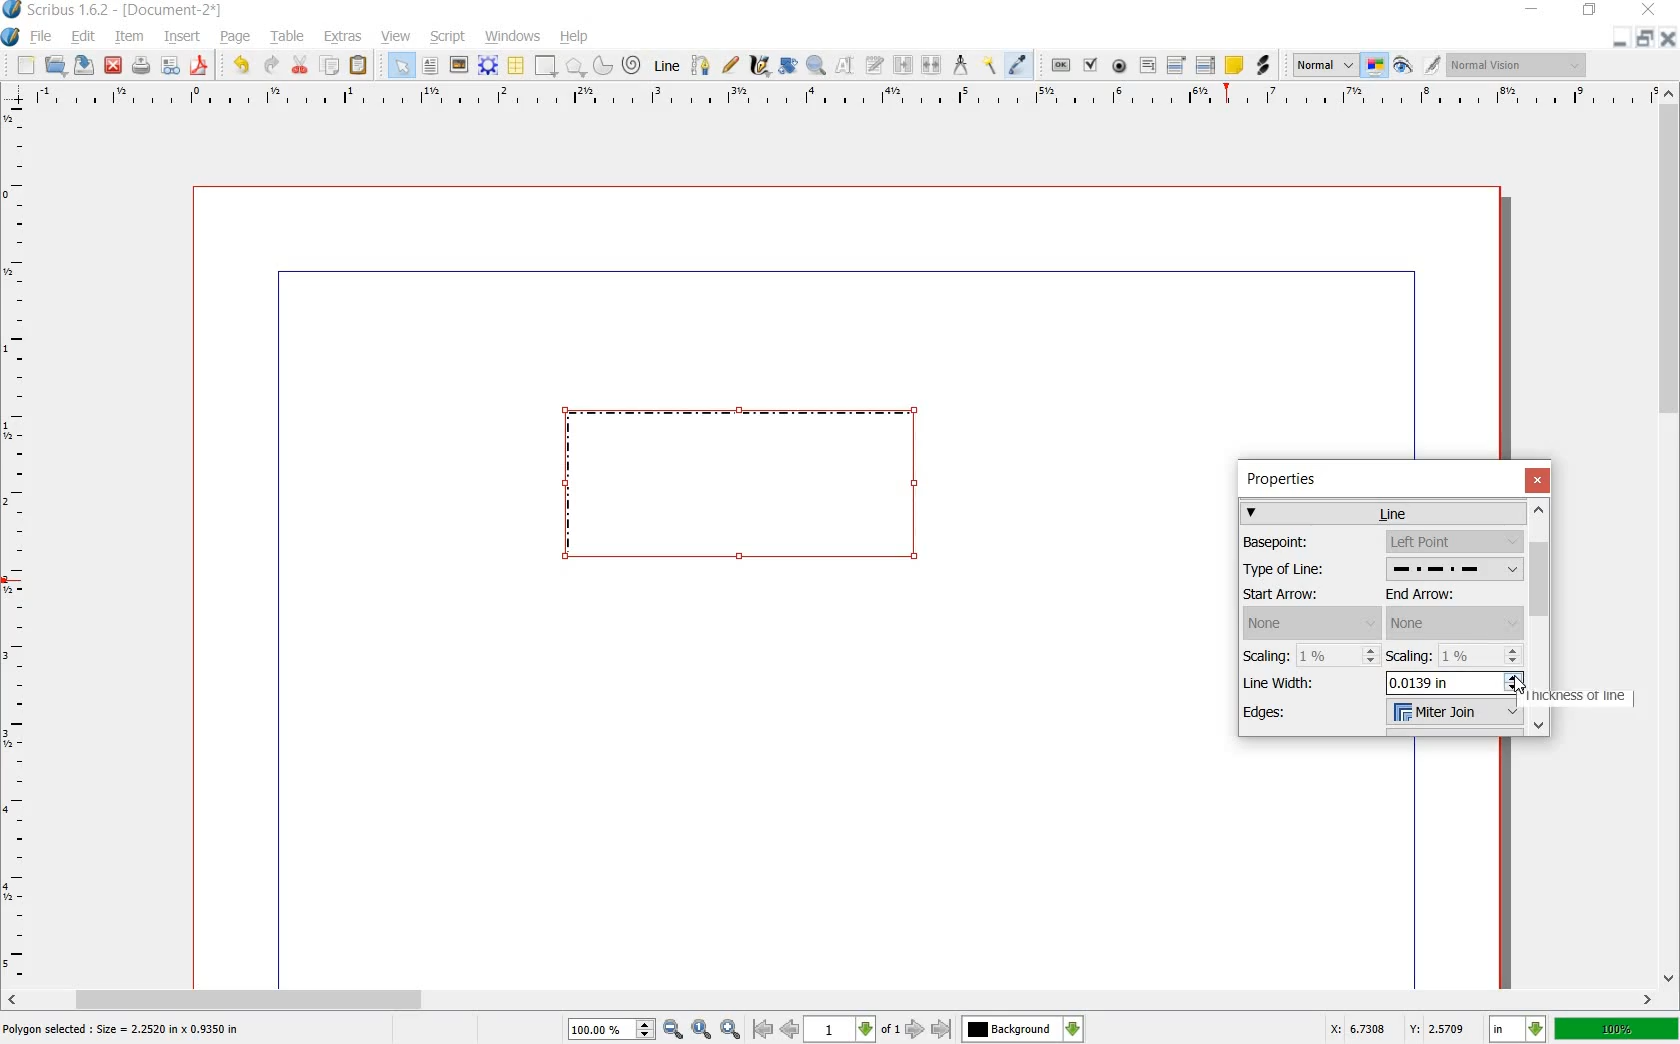 The width and height of the screenshot is (1680, 1044). What do you see at coordinates (1021, 65) in the screenshot?
I see `EYE DROPPER` at bounding box center [1021, 65].